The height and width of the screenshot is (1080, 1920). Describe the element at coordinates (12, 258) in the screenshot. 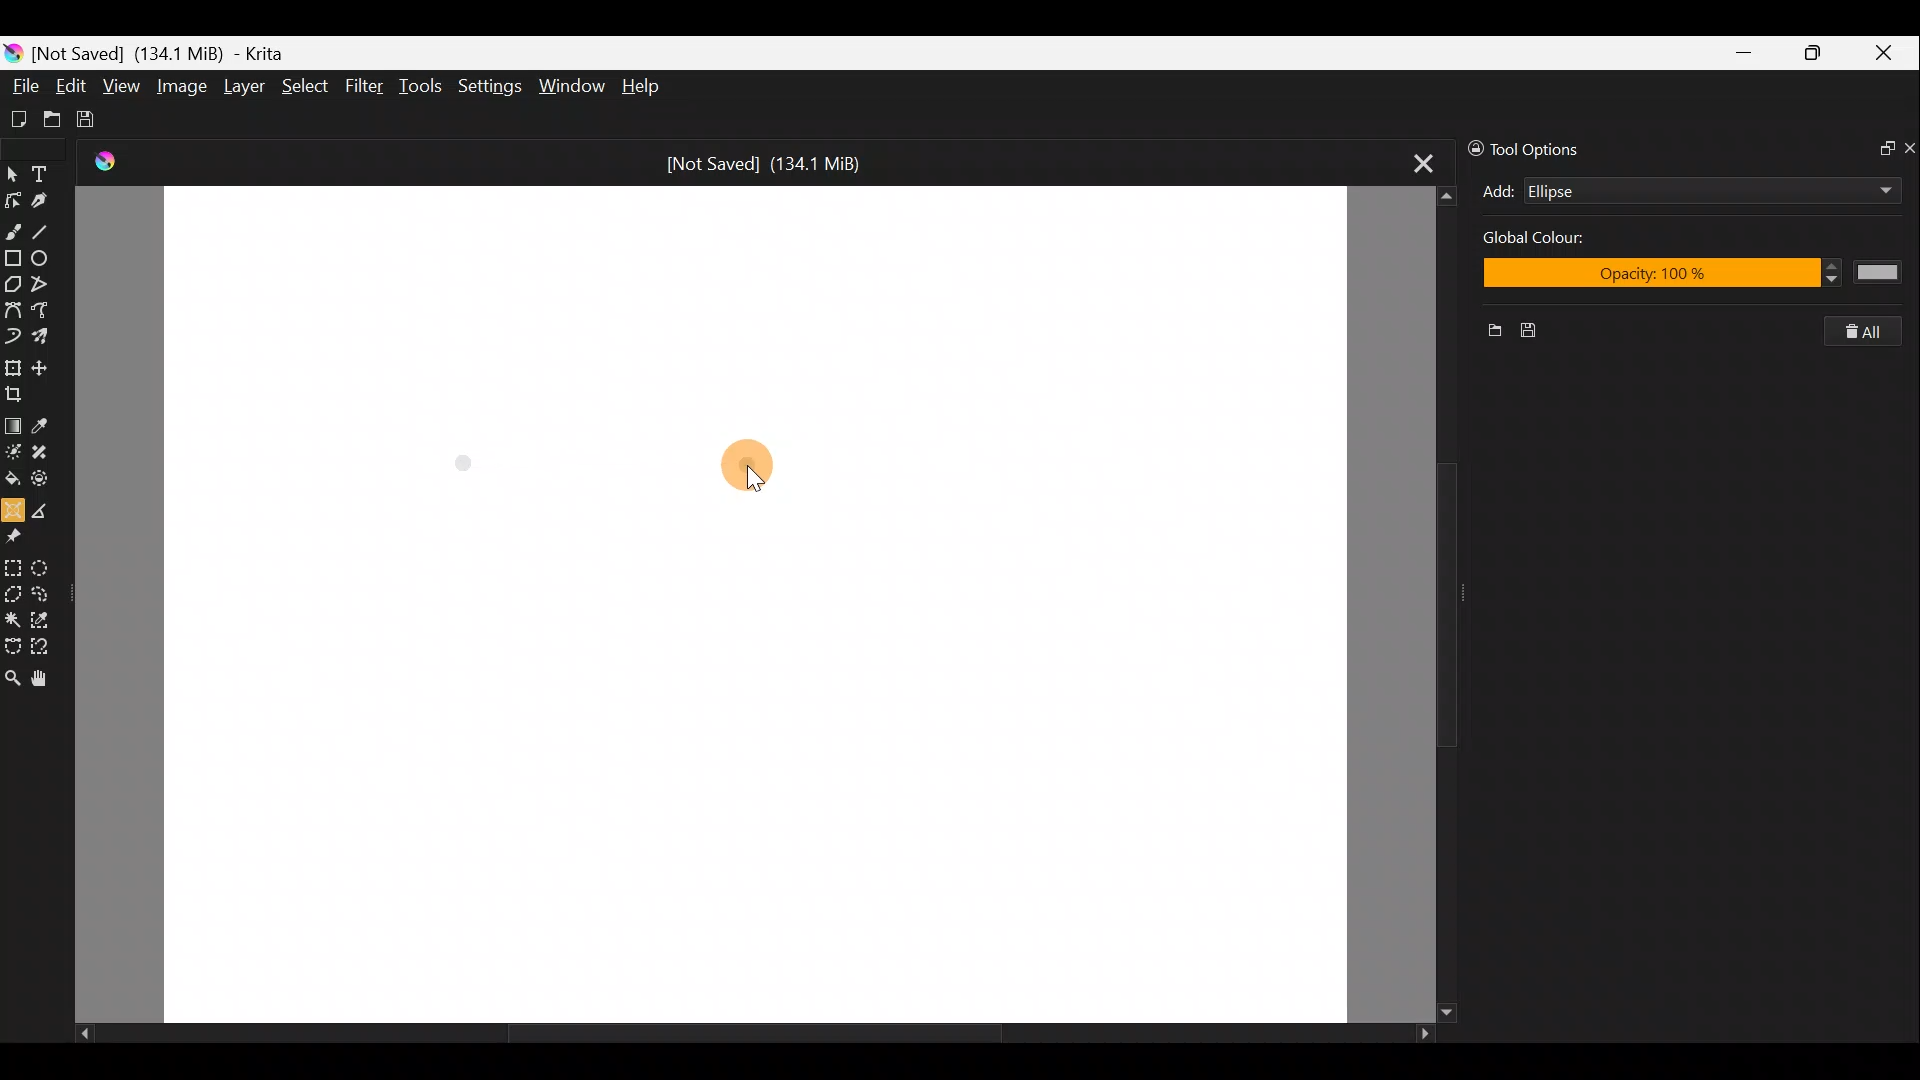

I see `Rectangle` at that location.